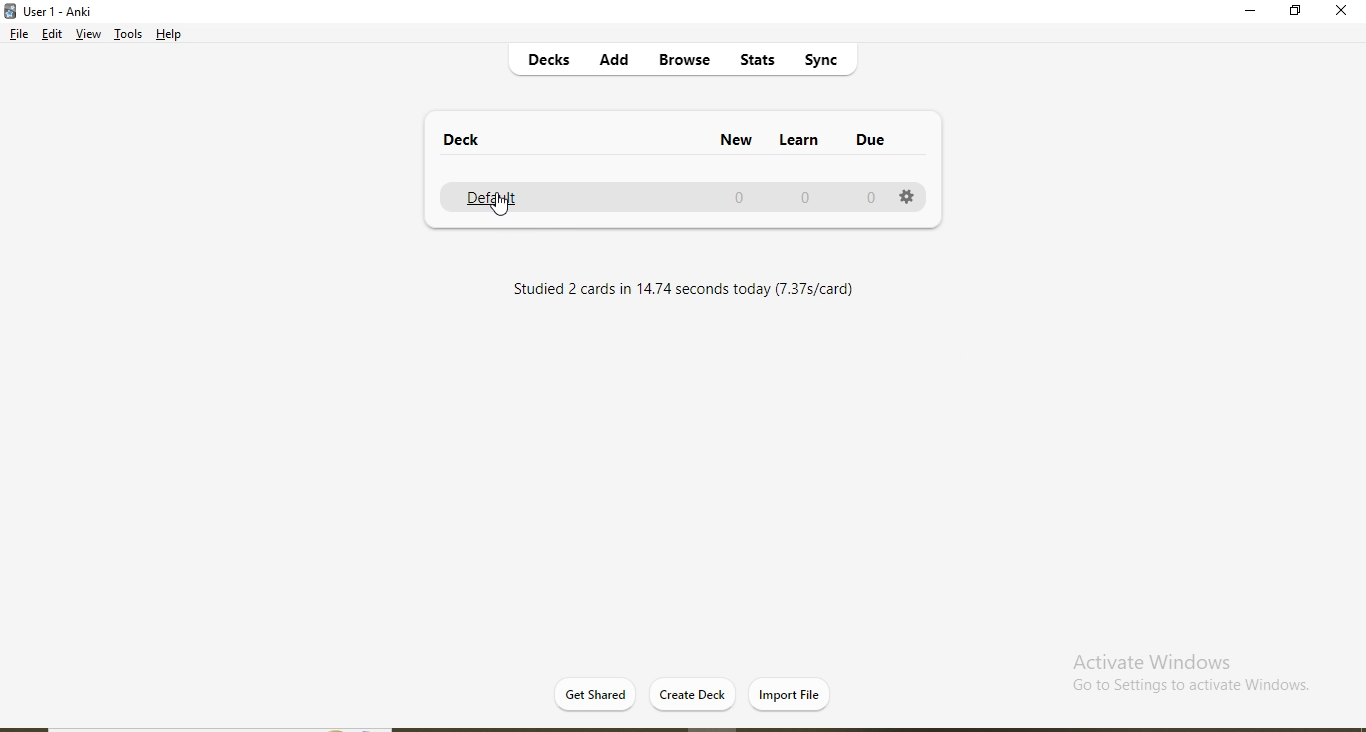  What do you see at coordinates (696, 693) in the screenshot?
I see `create deck` at bounding box center [696, 693].